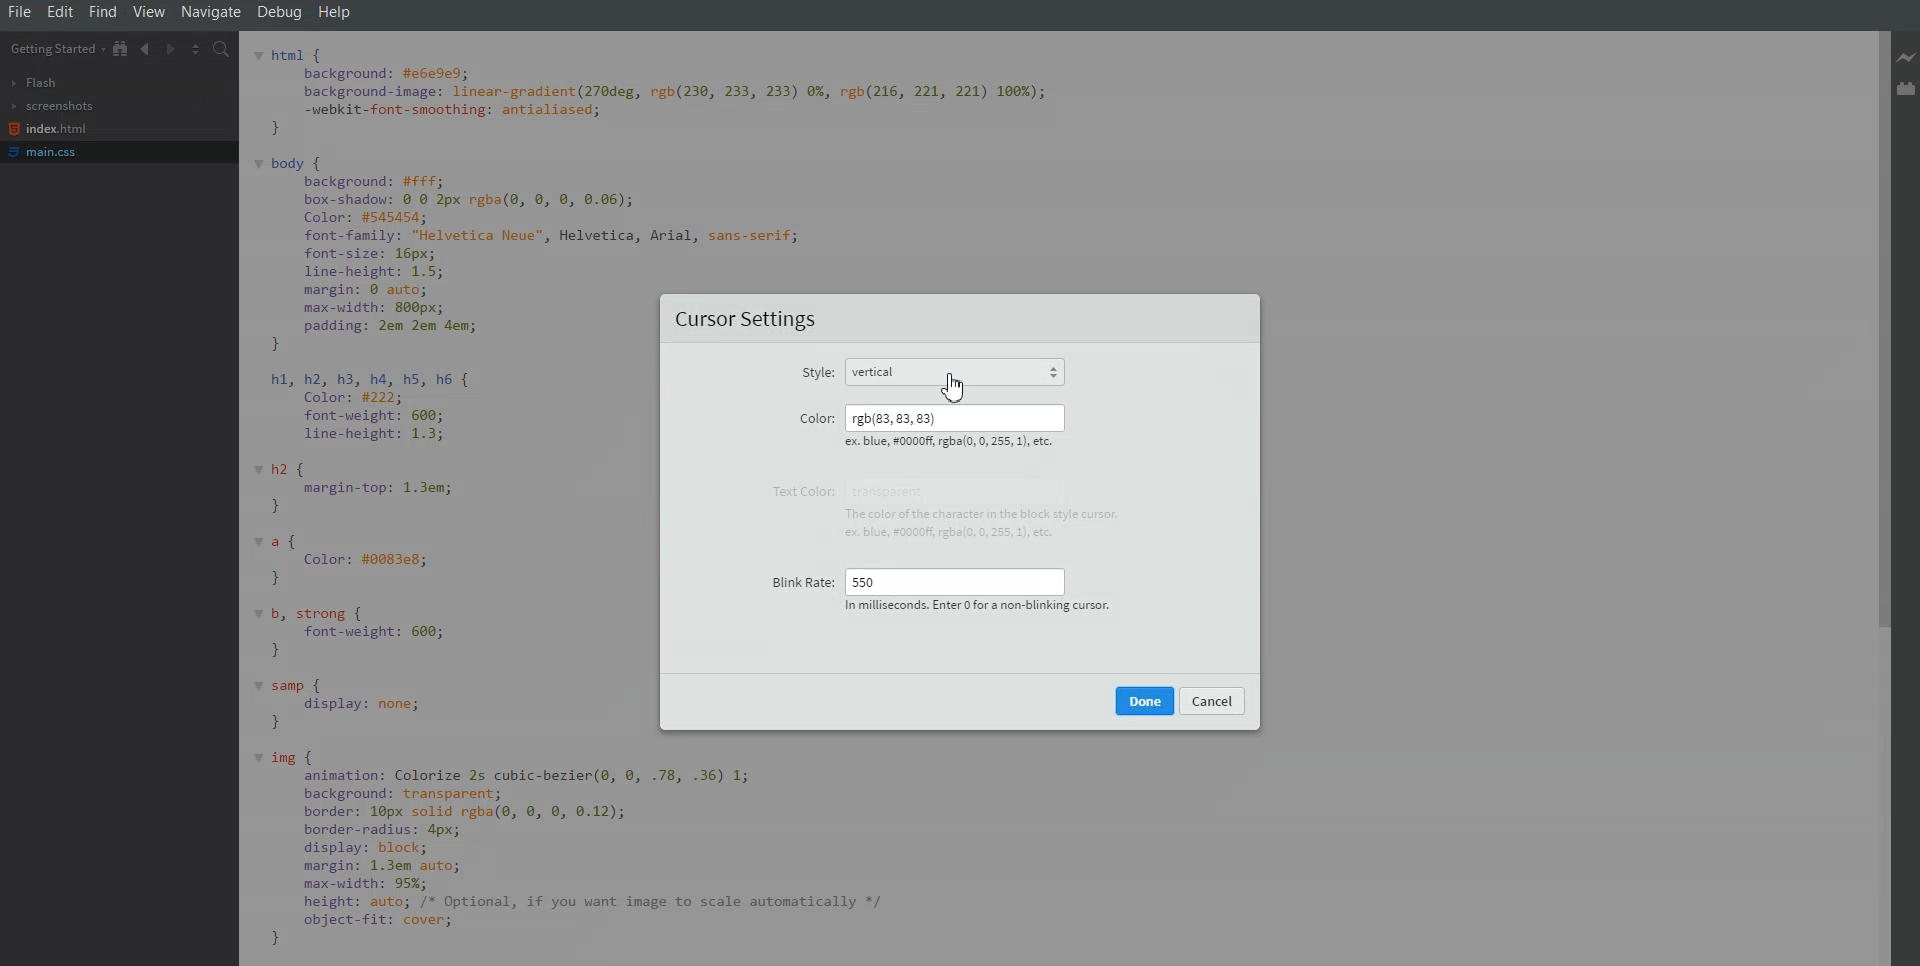 The height and width of the screenshot is (966, 1920). What do you see at coordinates (748, 321) in the screenshot?
I see `Cursor Setting` at bounding box center [748, 321].